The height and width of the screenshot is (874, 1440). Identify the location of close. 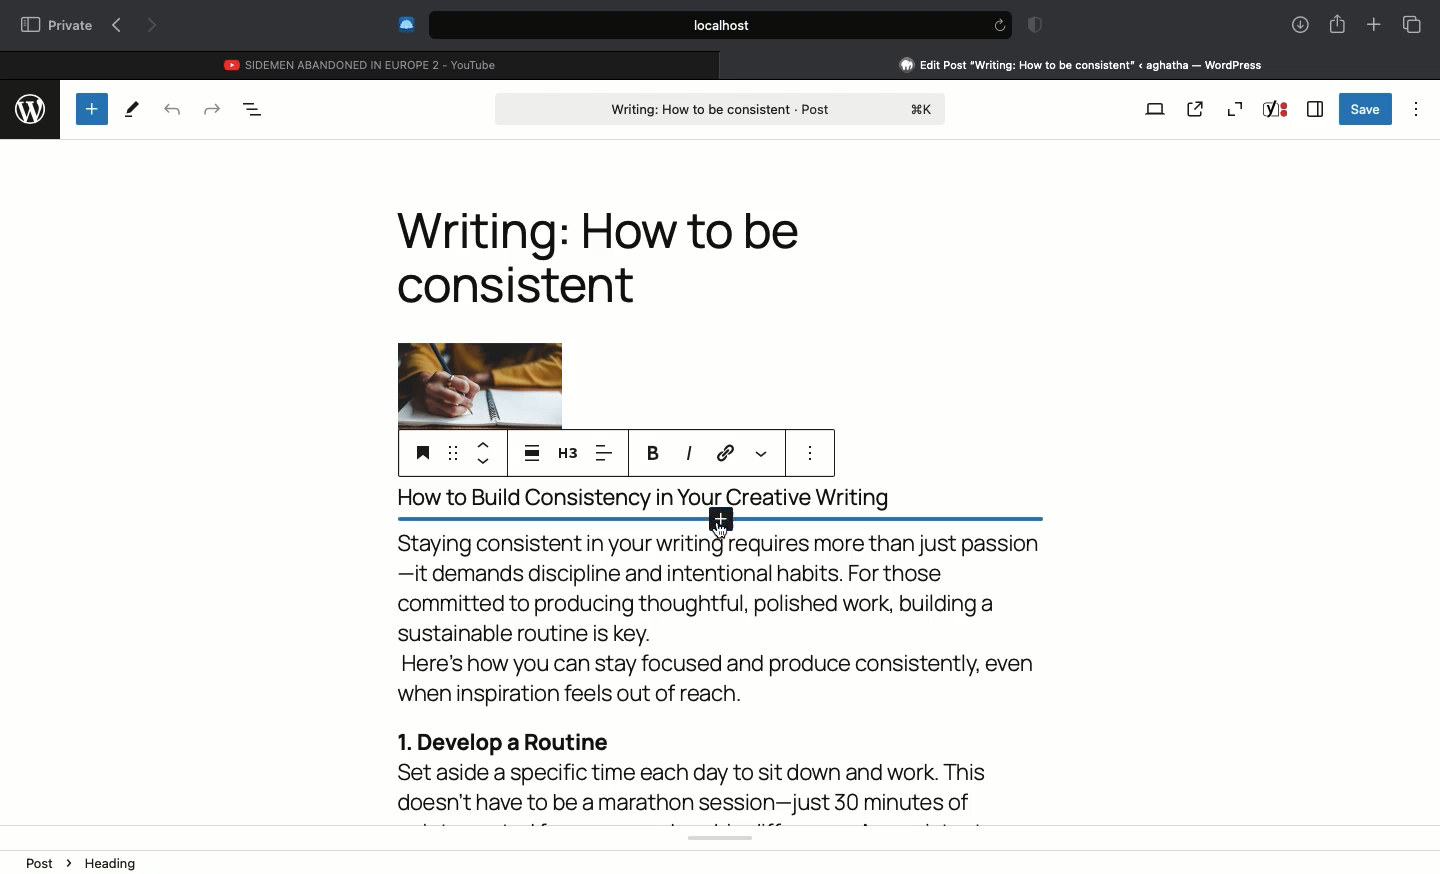
(729, 64).